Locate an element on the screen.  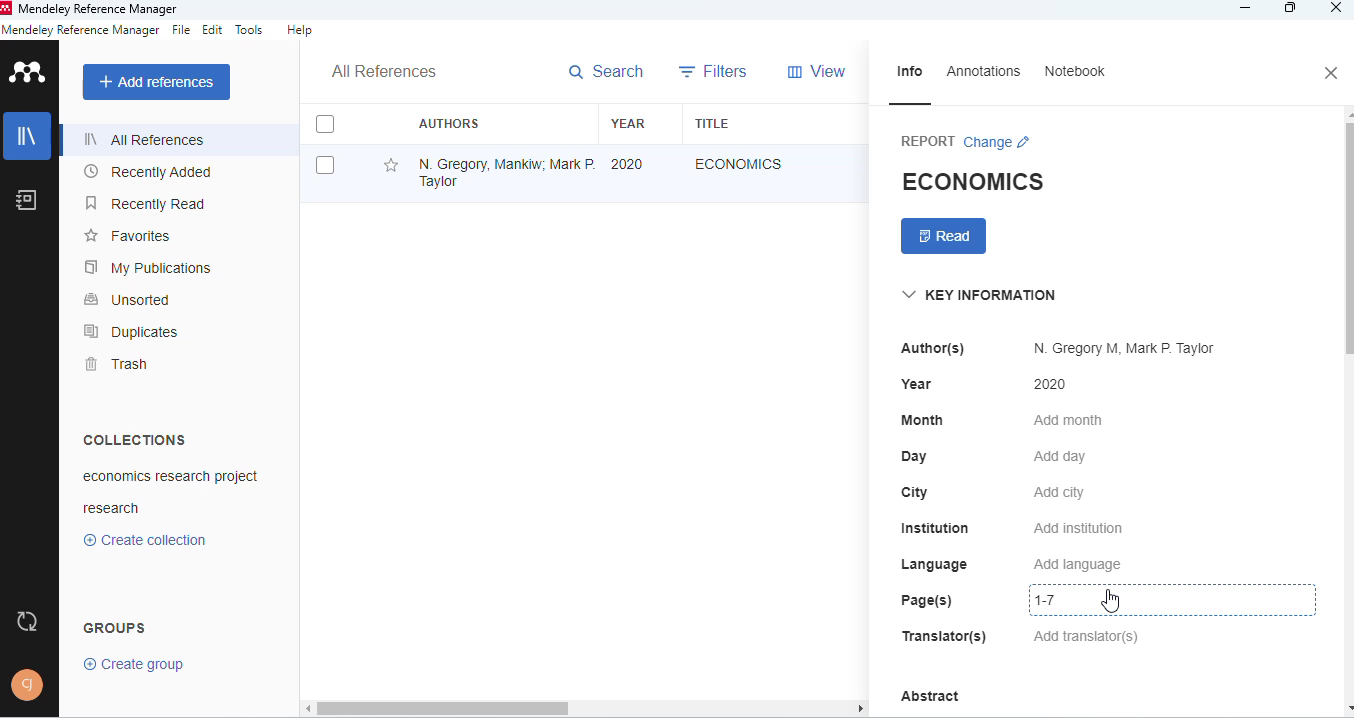
day is located at coordinates (914, 457).